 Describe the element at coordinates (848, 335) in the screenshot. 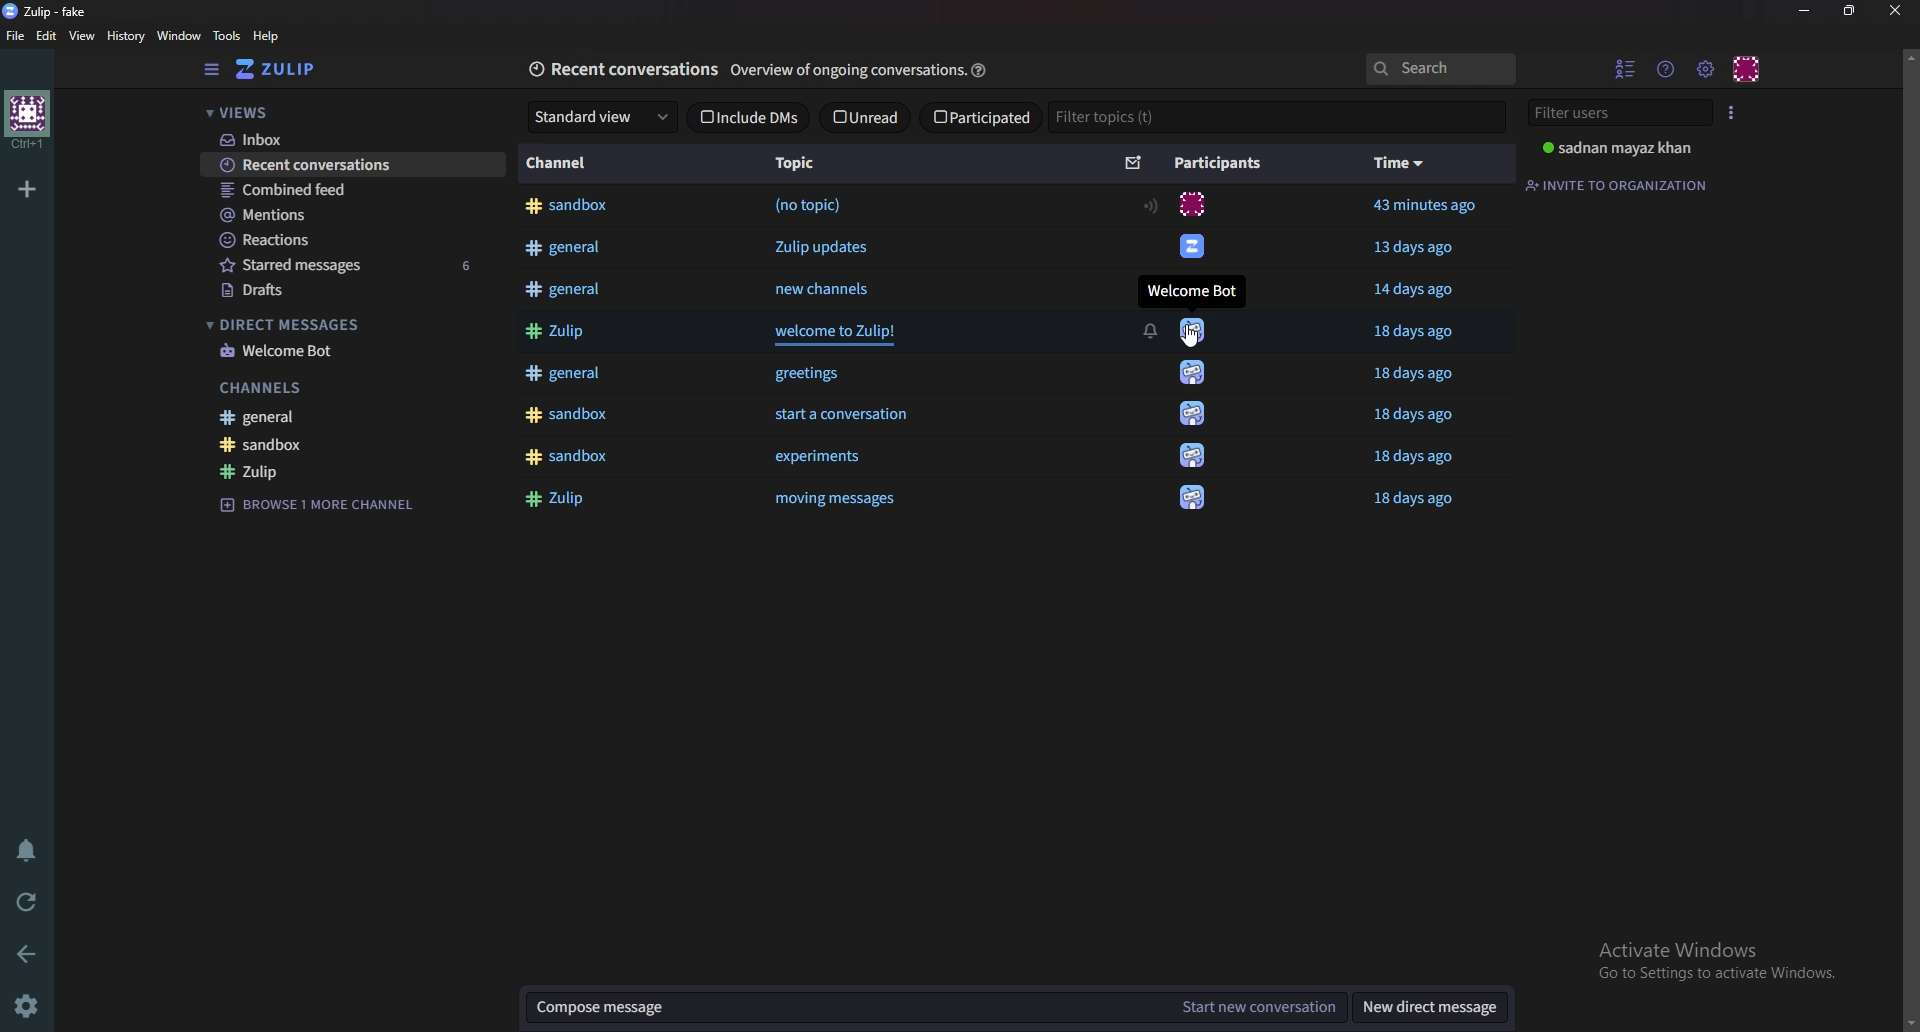

I see `welcome to Zulip!` at that location.